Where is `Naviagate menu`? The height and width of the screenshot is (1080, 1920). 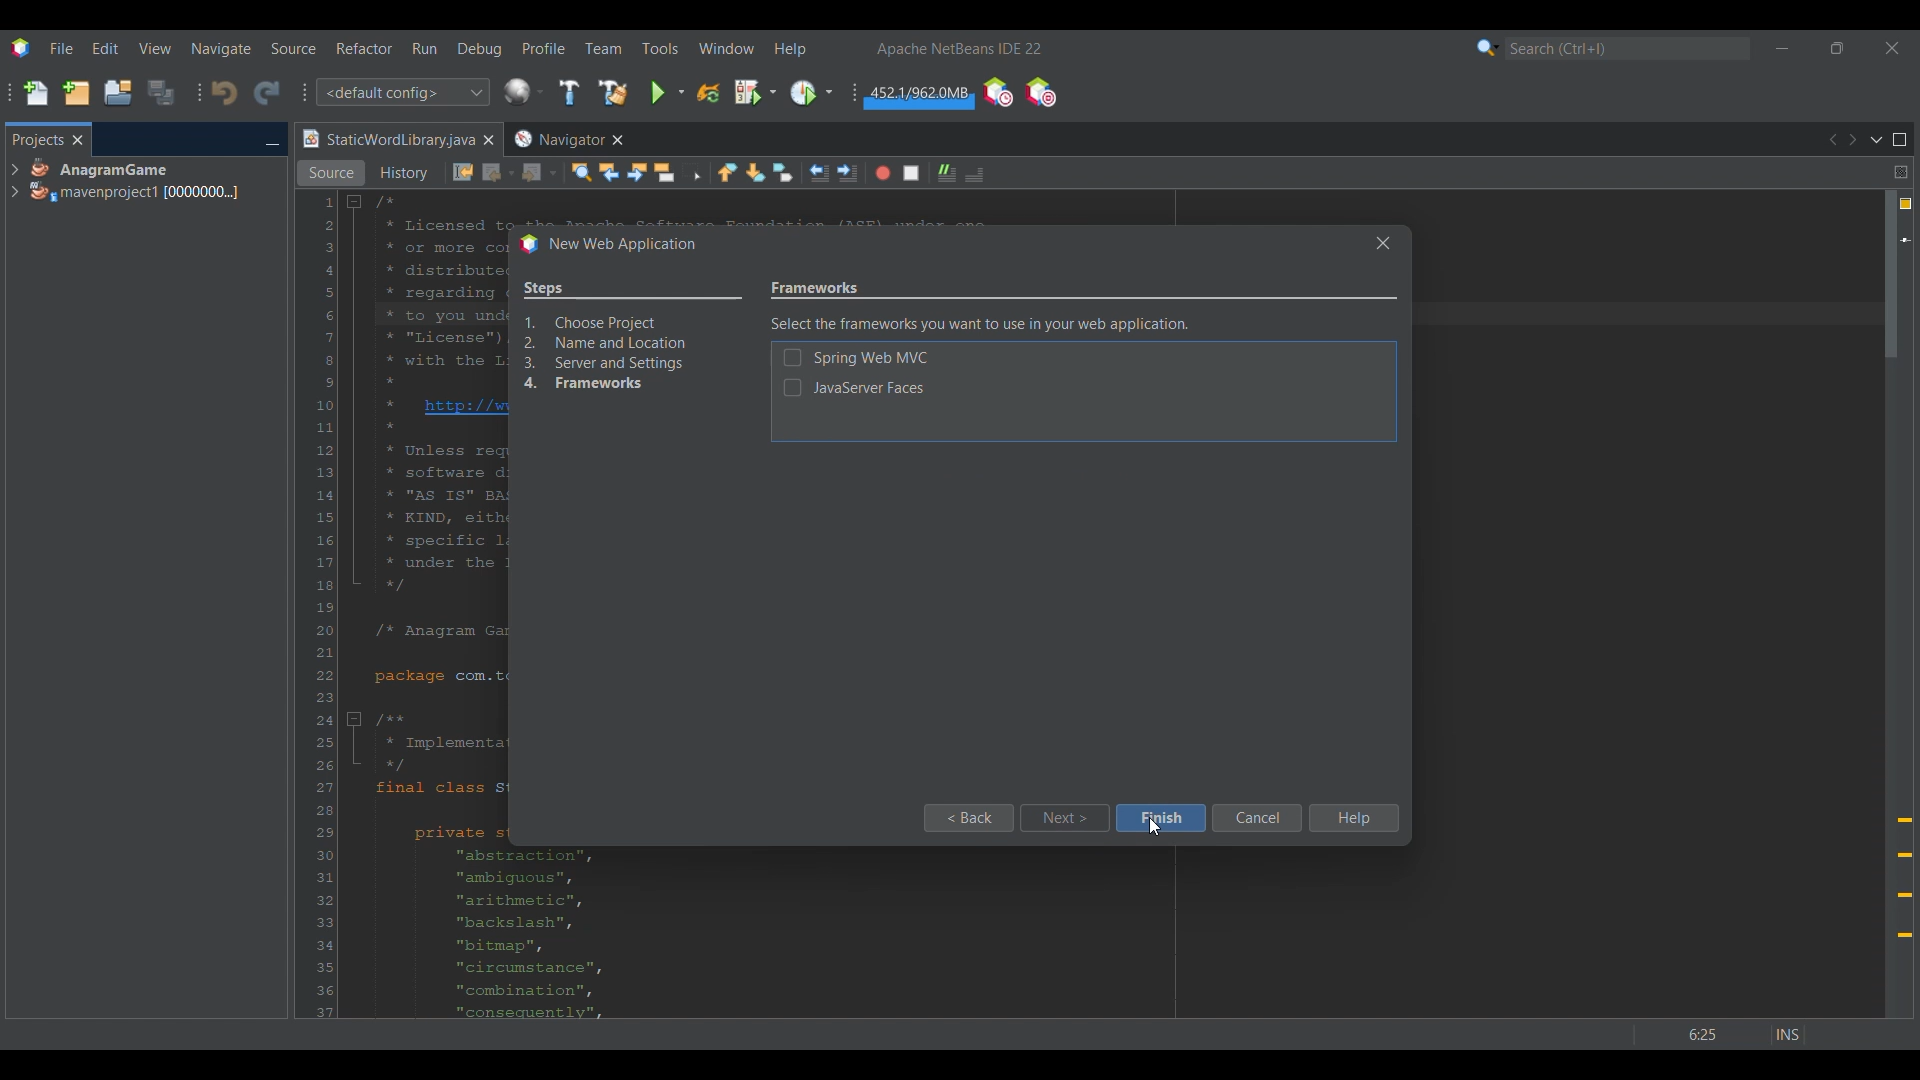
Naviagate menu is located at coordinates (221, 49).